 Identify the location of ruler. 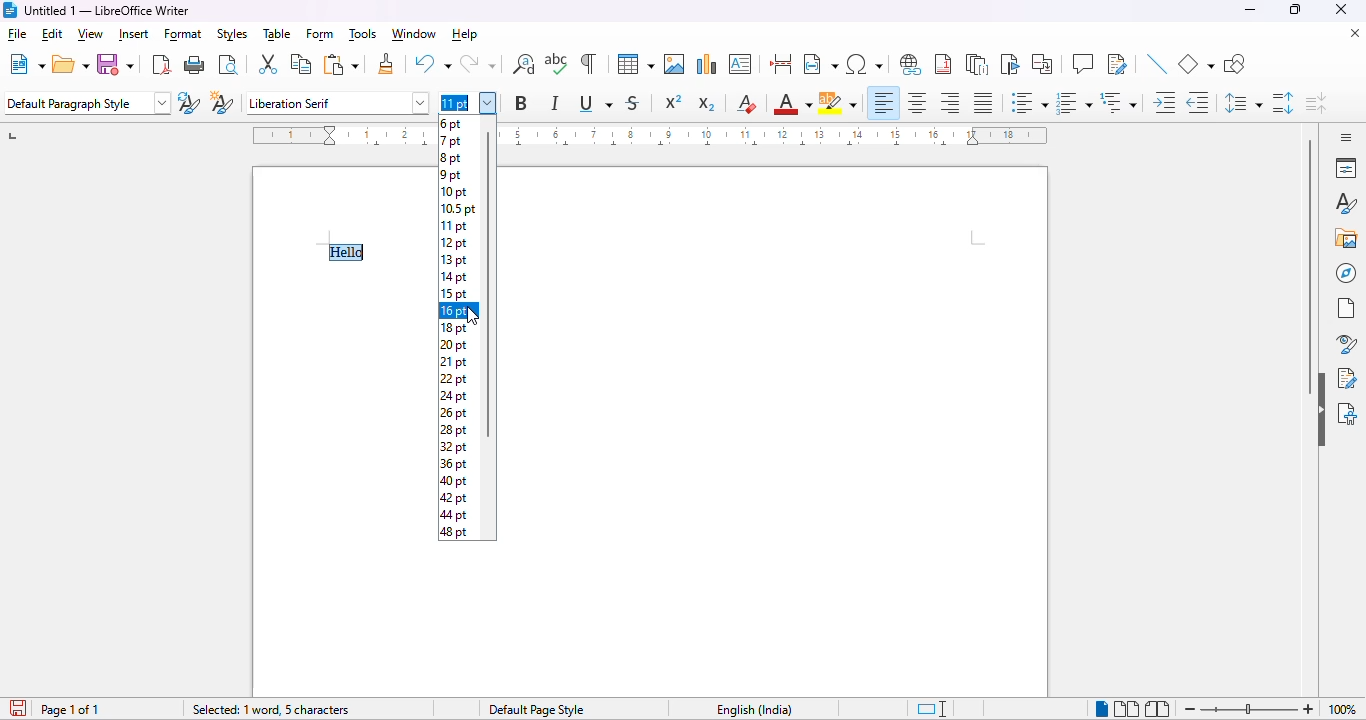
(785, 135).